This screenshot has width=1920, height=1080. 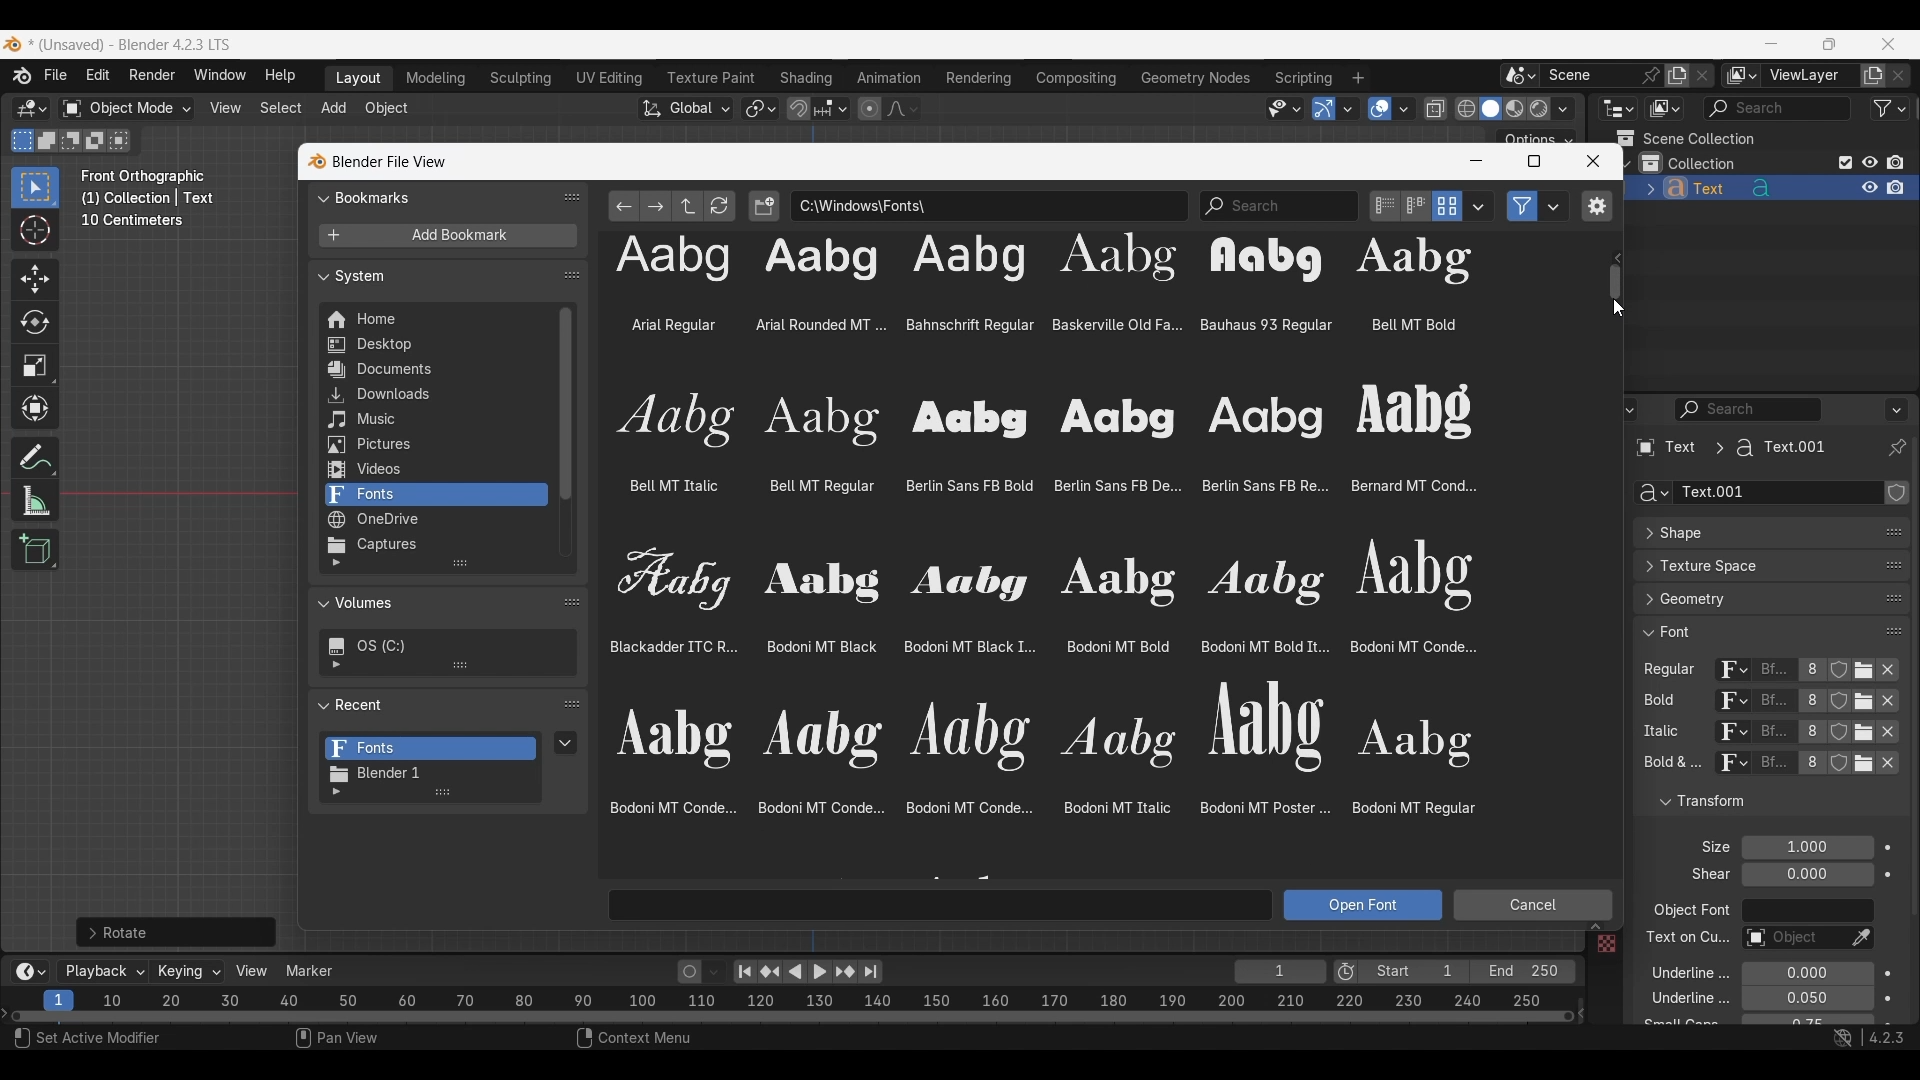 I want to click on Create new directory, so click(x=764, y=206).